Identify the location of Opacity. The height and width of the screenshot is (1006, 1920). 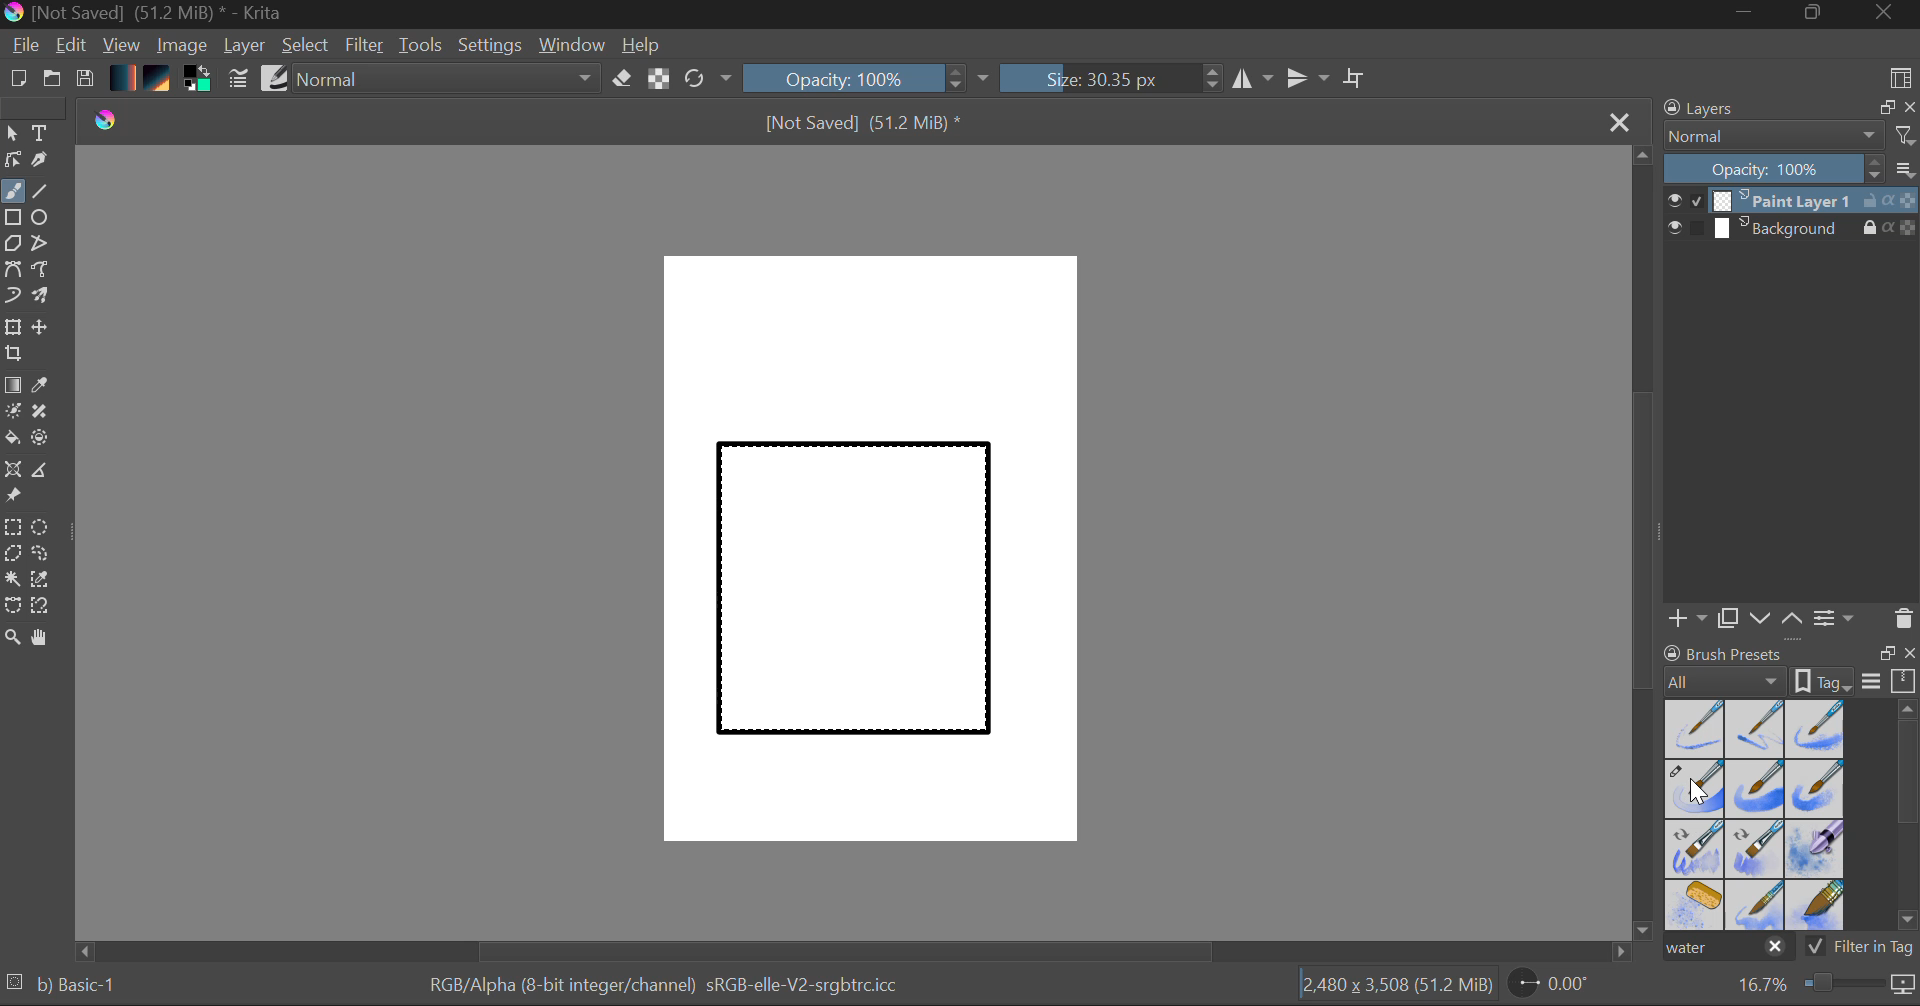
(869, 78).